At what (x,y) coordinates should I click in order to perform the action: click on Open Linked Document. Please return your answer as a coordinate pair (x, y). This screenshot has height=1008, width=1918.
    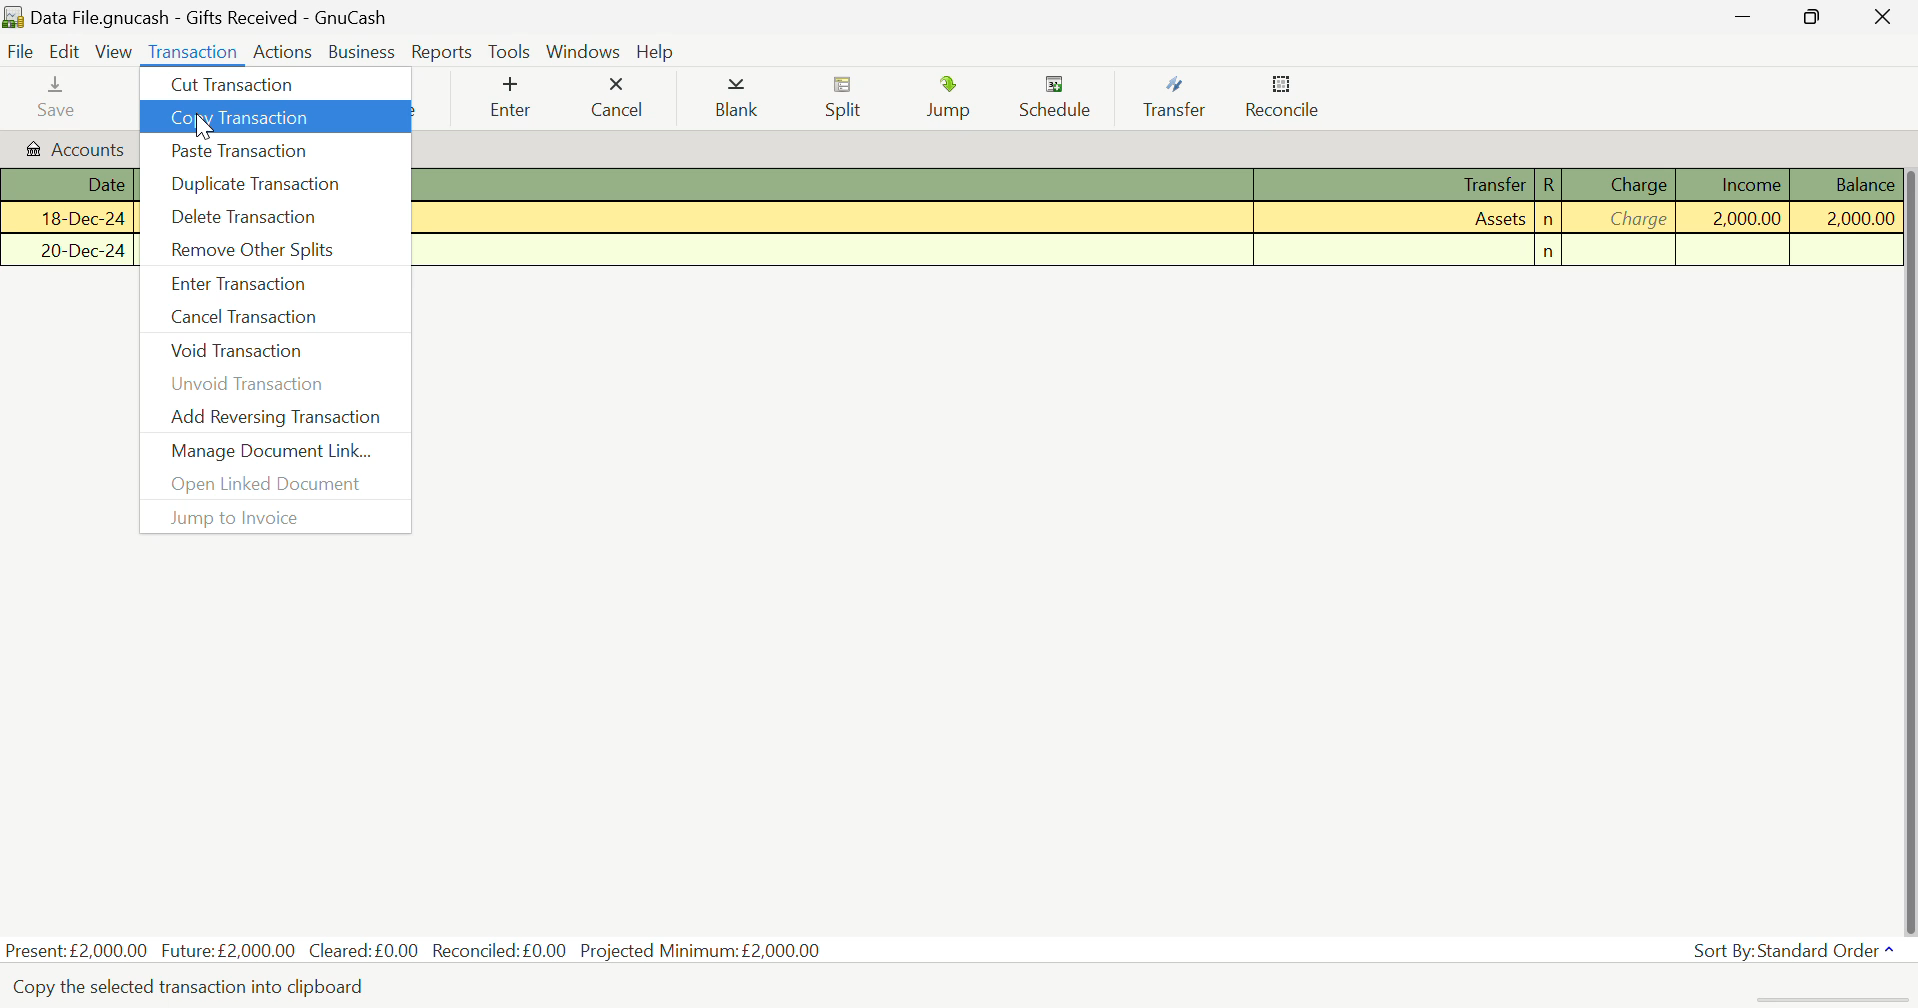
    Looking at the image, I should click on (270, 482).